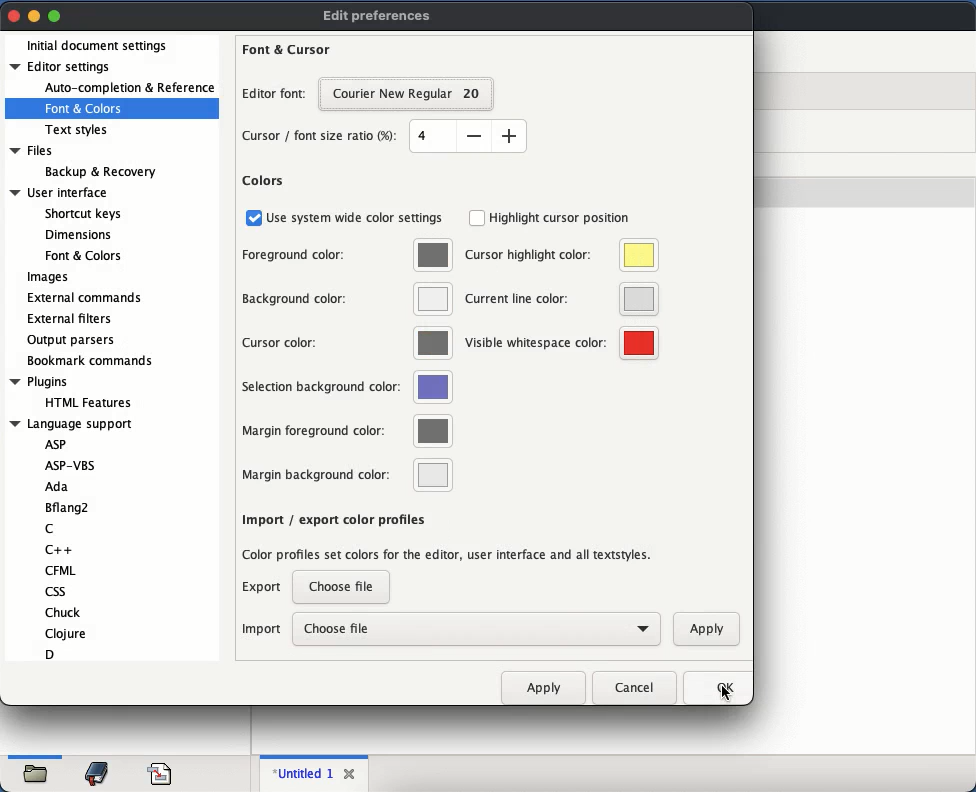  What do you see at coordinates (79, 129) in the screenshot?
I see `text styles` at bounding box center [79, 129].